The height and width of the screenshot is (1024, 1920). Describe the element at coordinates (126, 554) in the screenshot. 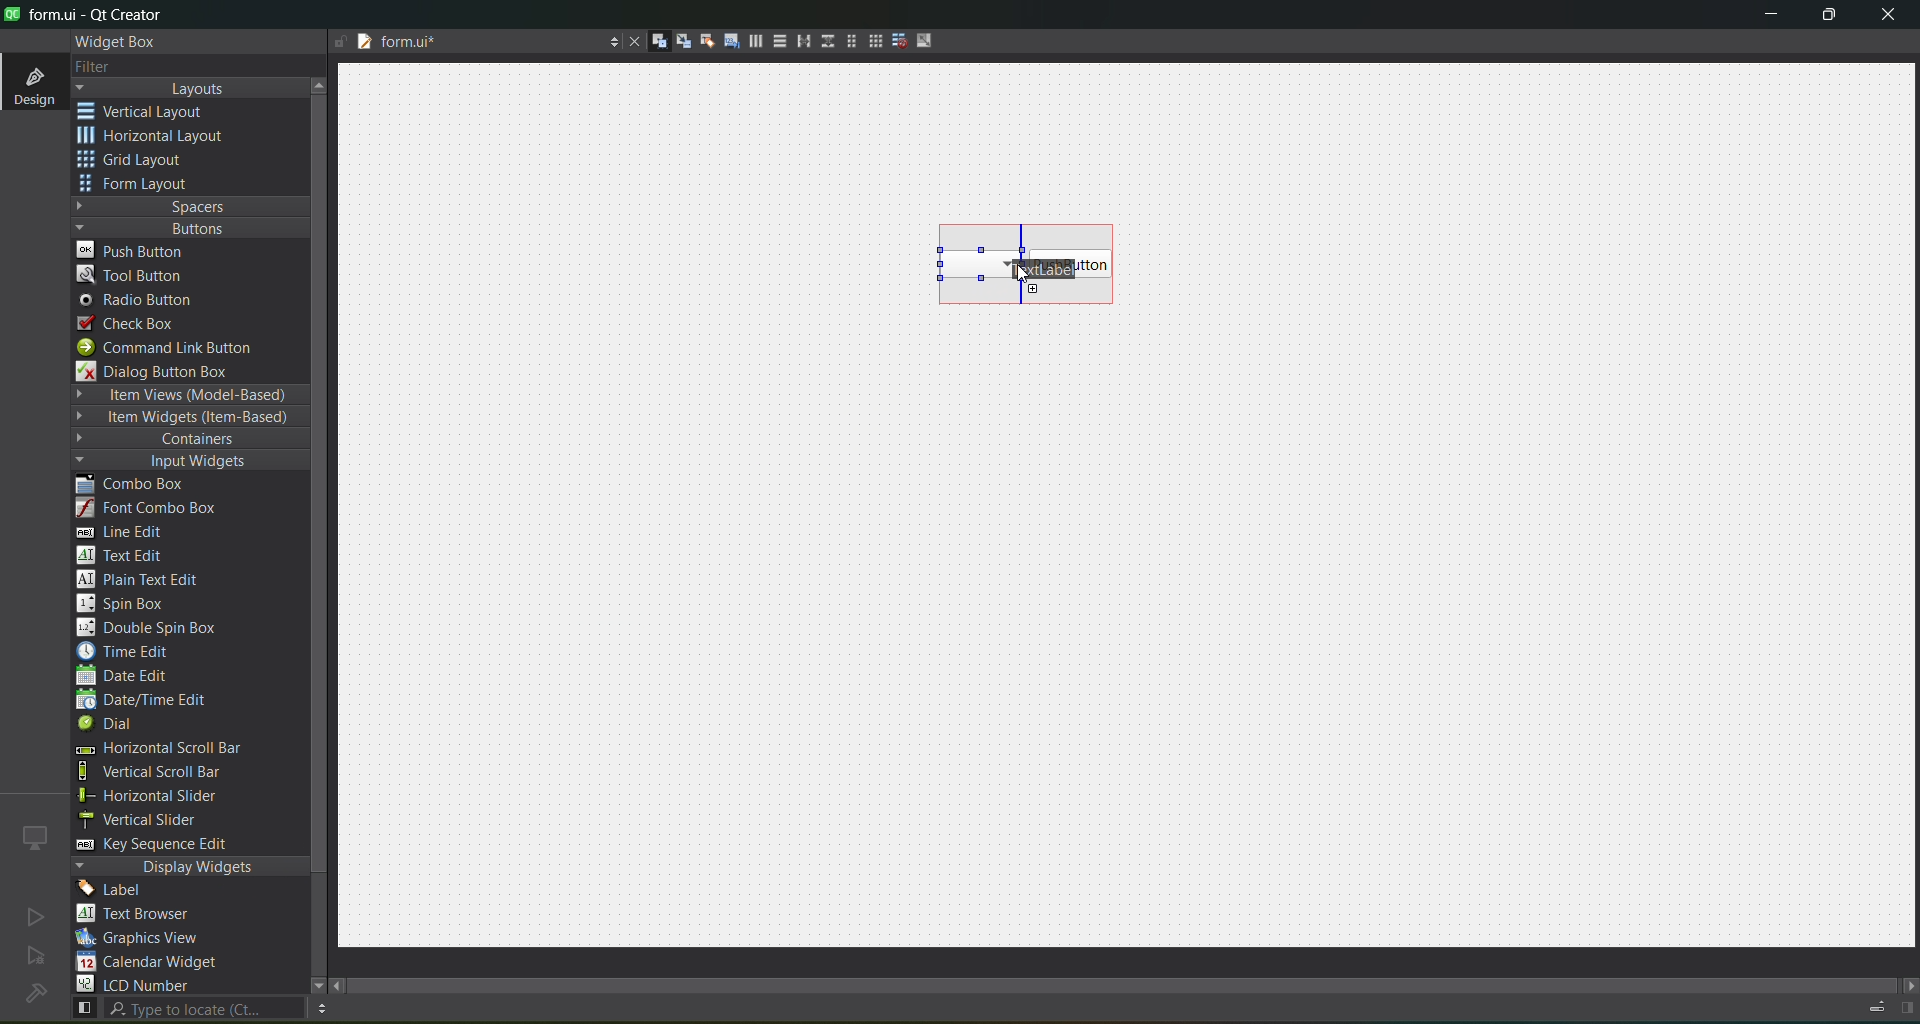

I see `text edit` at that location.